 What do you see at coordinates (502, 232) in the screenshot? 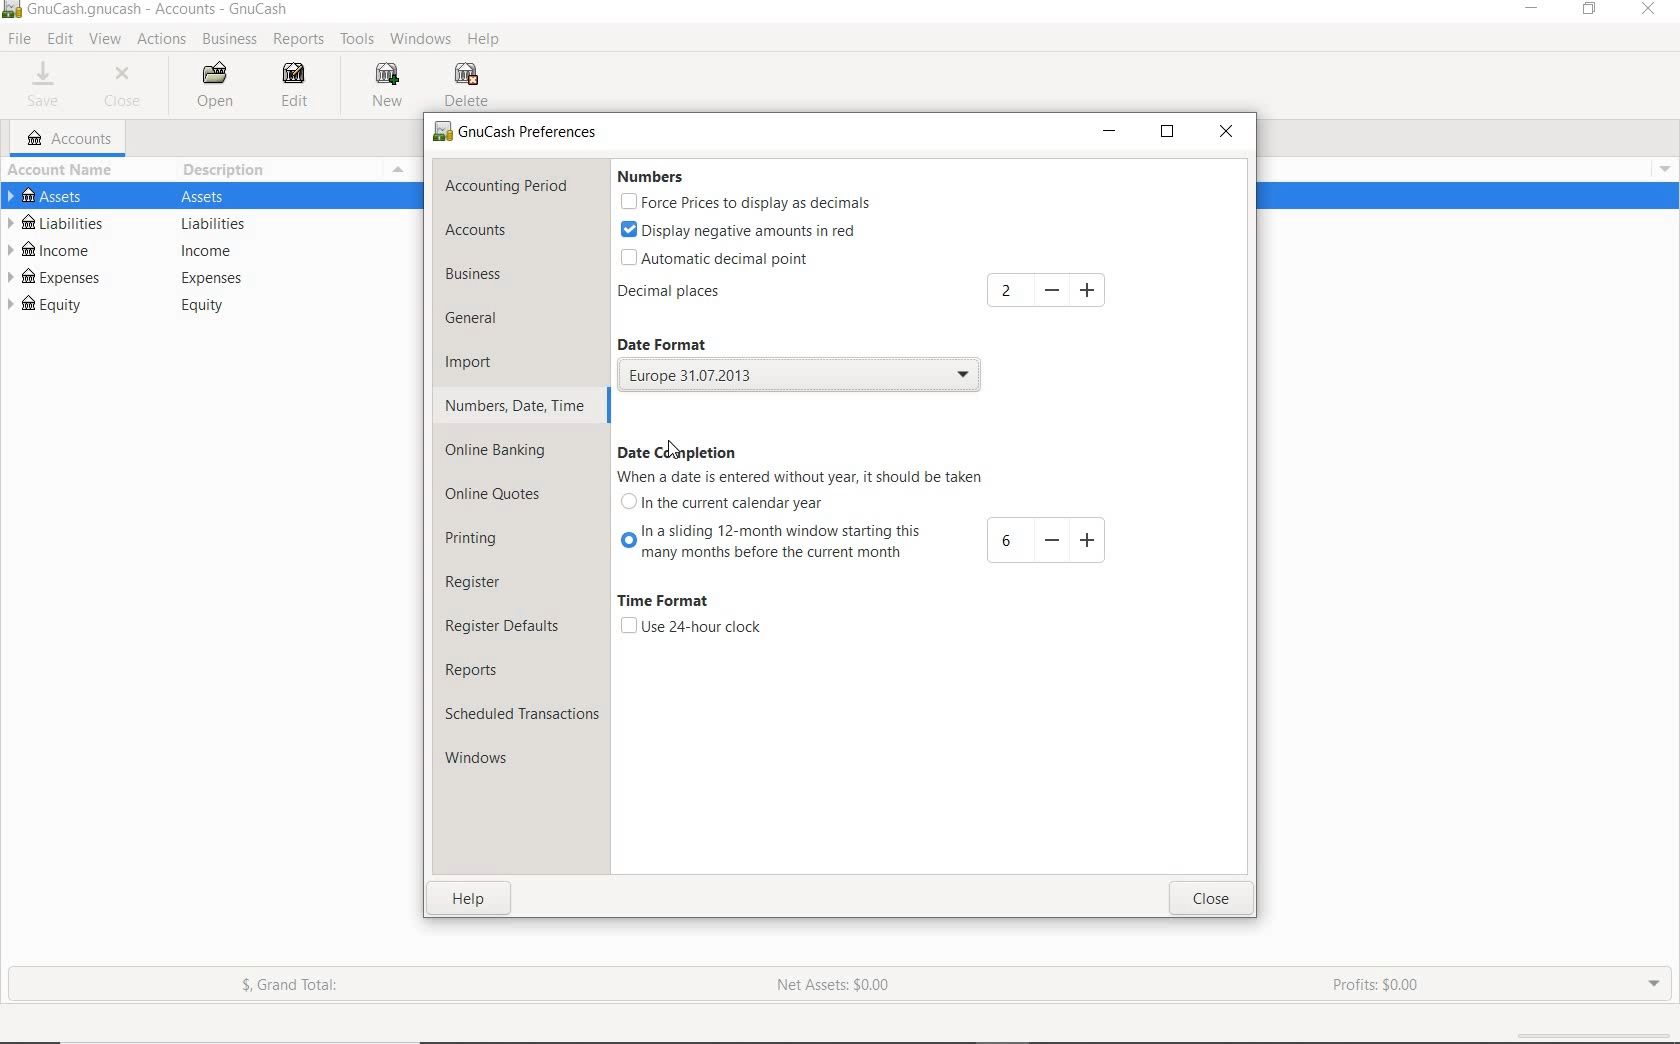
I see `accounts` at bounding box center [502, 232].